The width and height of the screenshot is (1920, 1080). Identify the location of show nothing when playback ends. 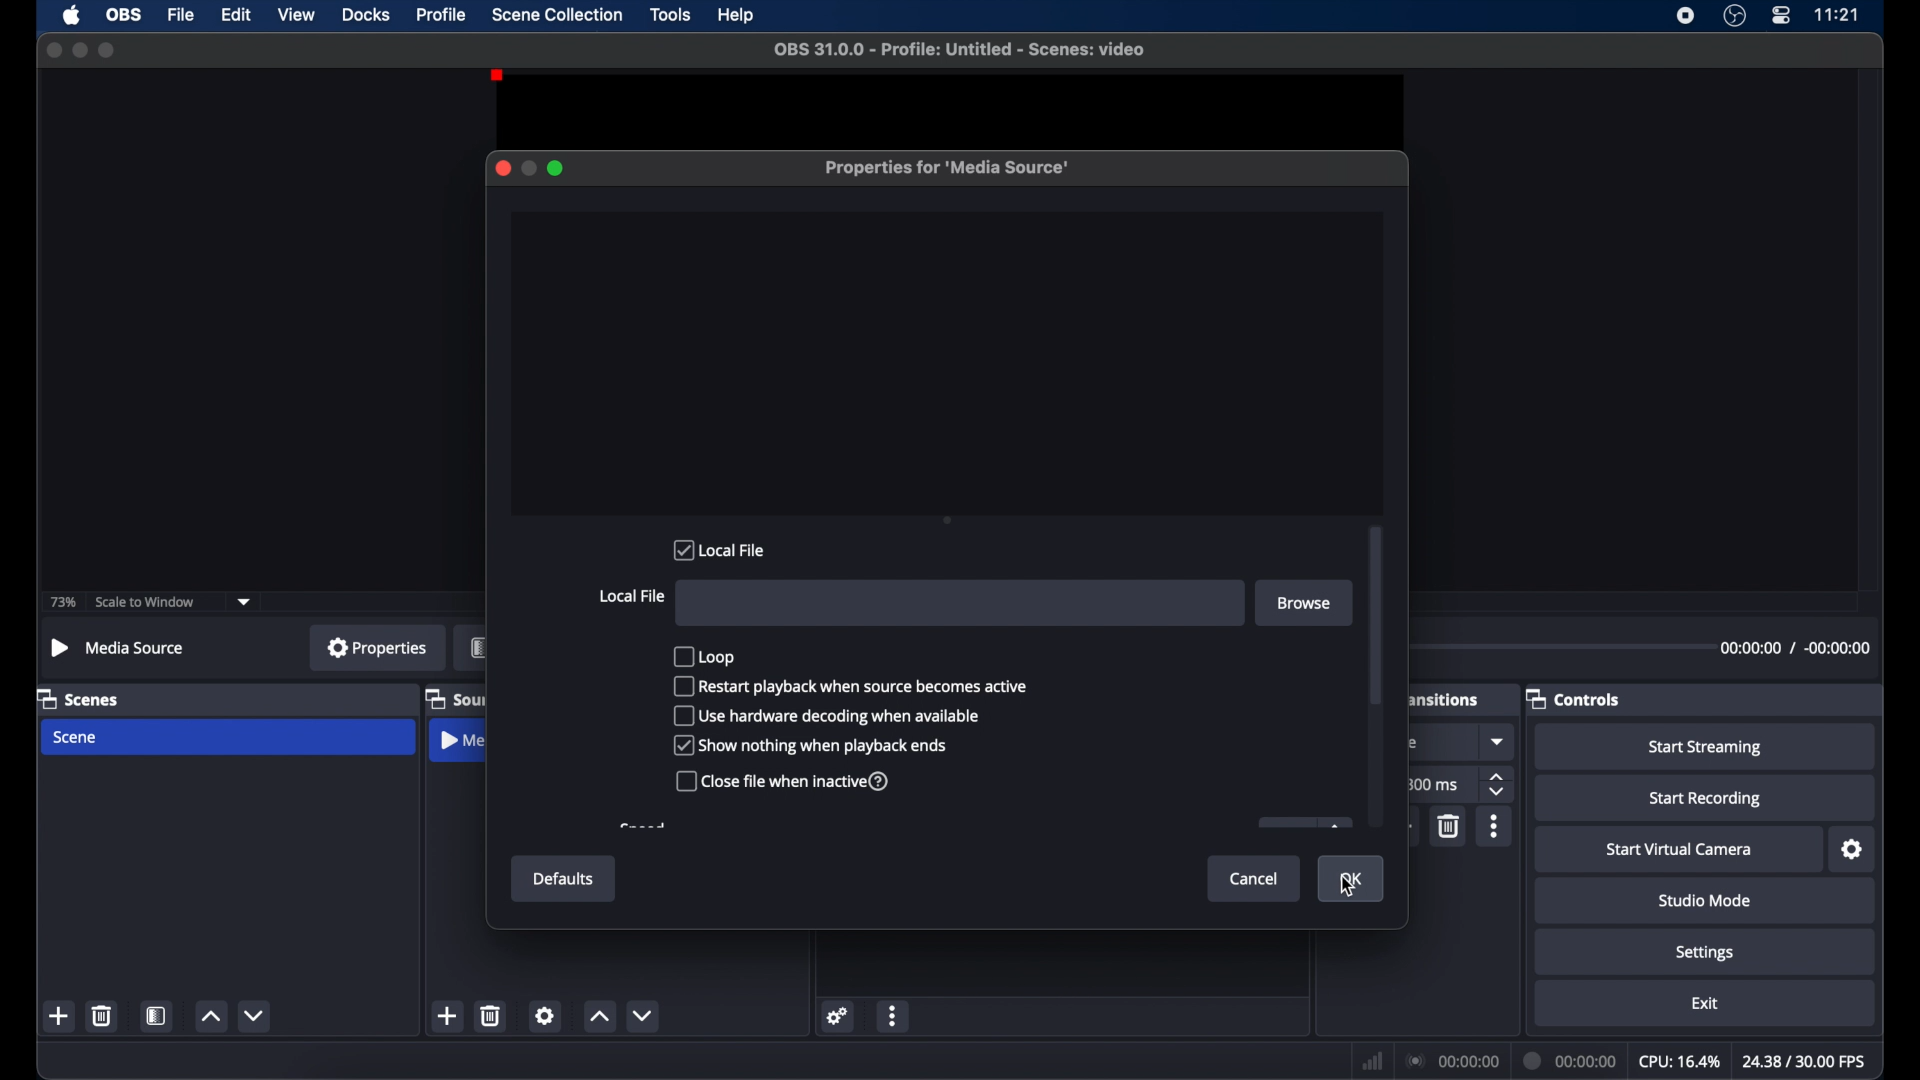
(810, 746).